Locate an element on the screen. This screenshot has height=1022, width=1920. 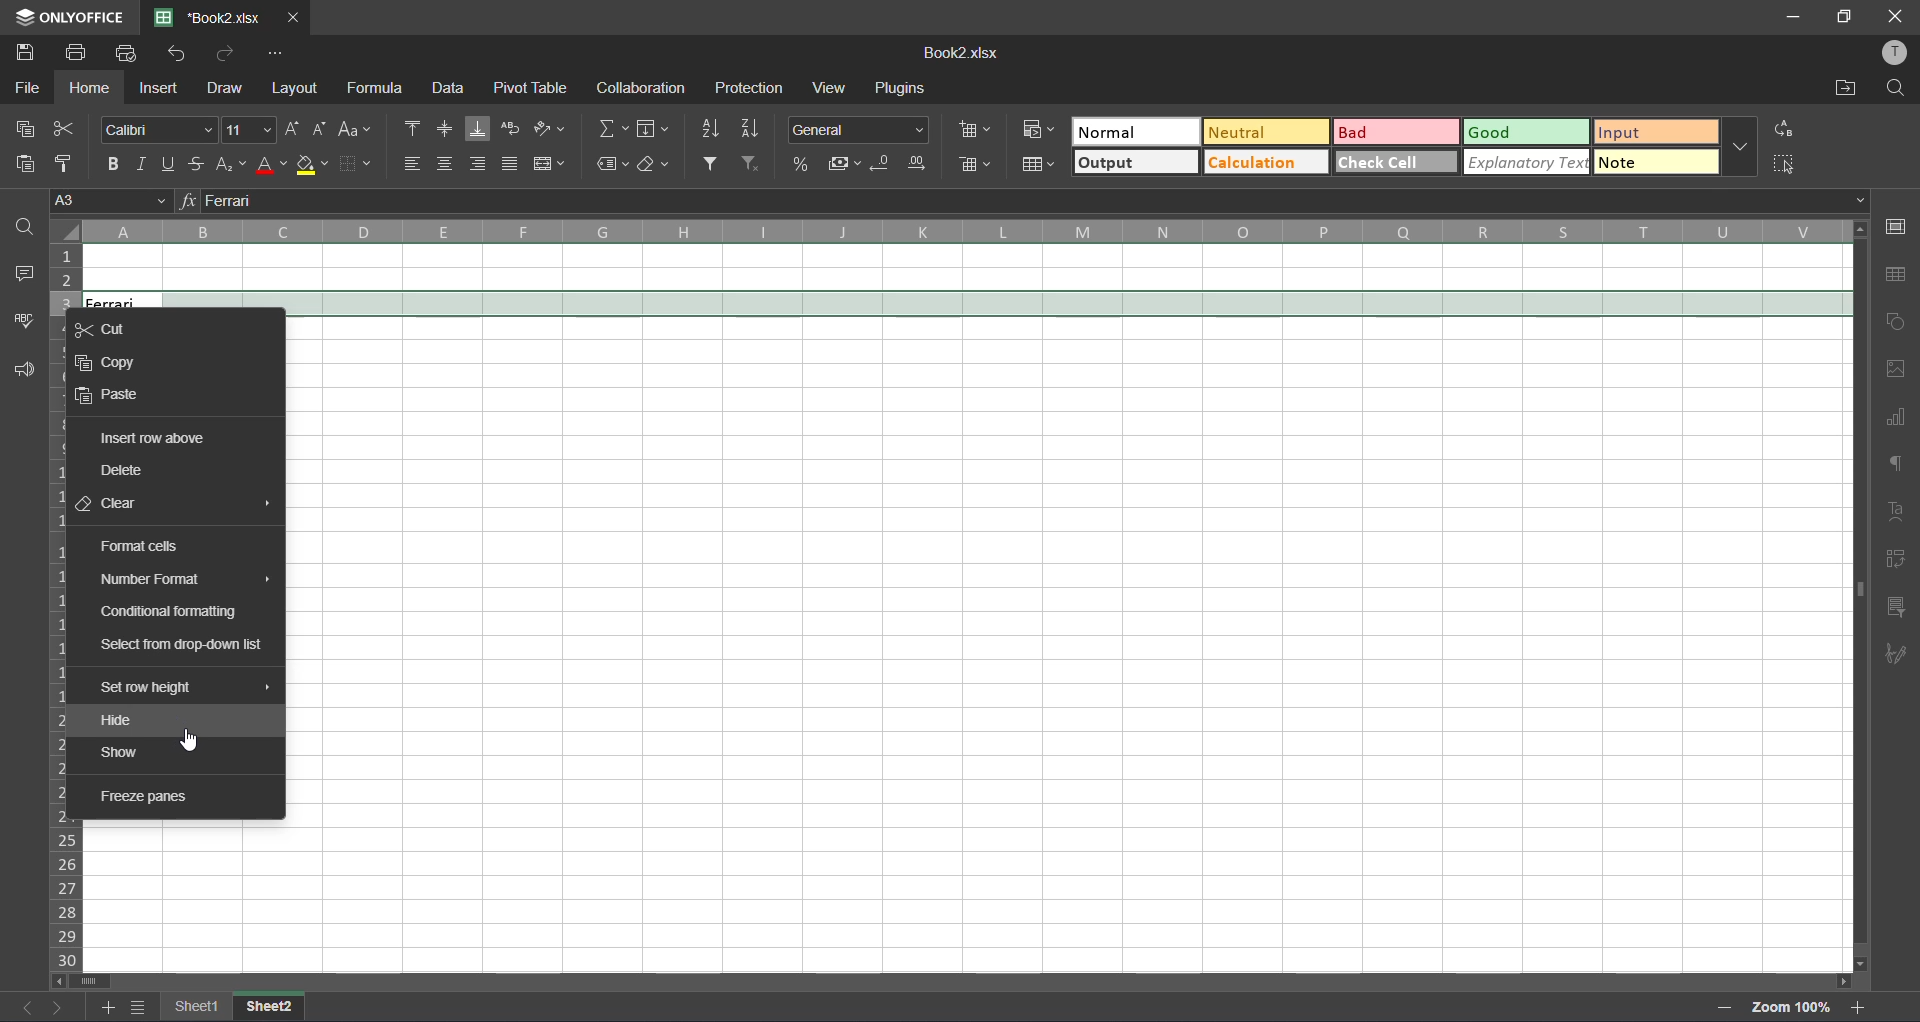
align center is located at coordinates (444, 162).